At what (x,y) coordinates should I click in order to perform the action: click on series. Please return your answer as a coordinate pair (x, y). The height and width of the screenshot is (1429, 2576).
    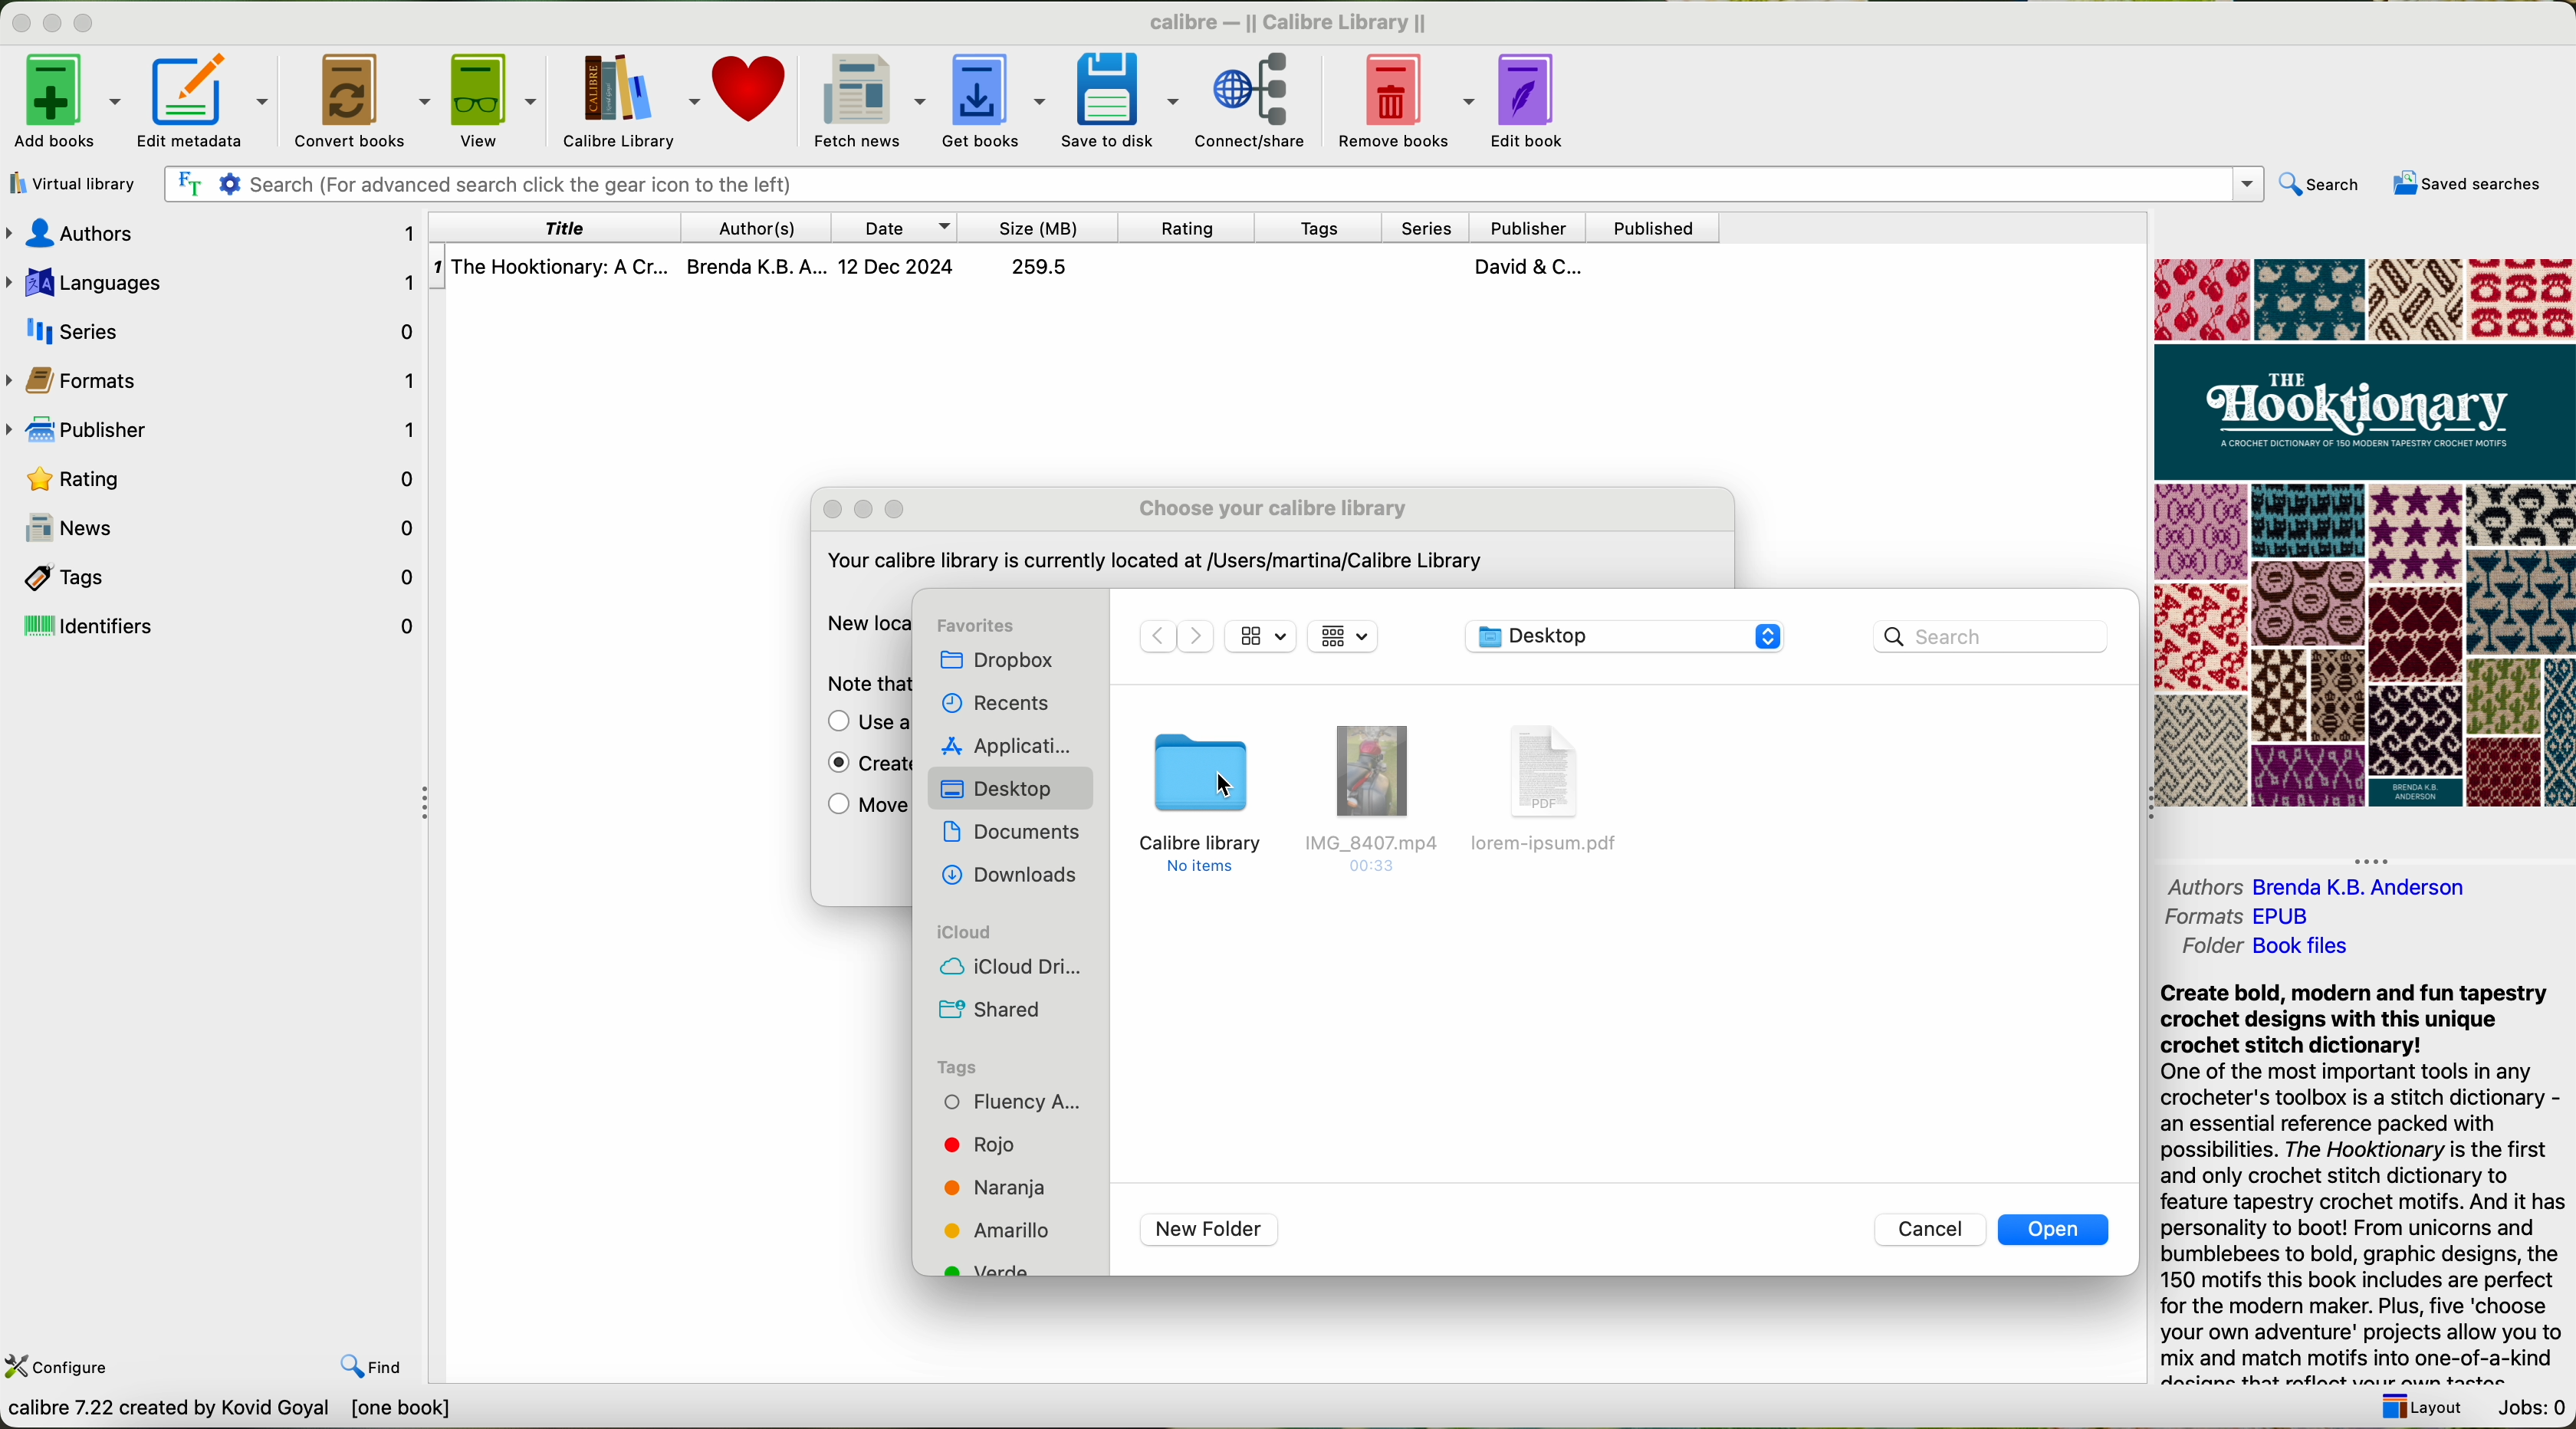
    Looking at the image, I should click on (1431, 225).